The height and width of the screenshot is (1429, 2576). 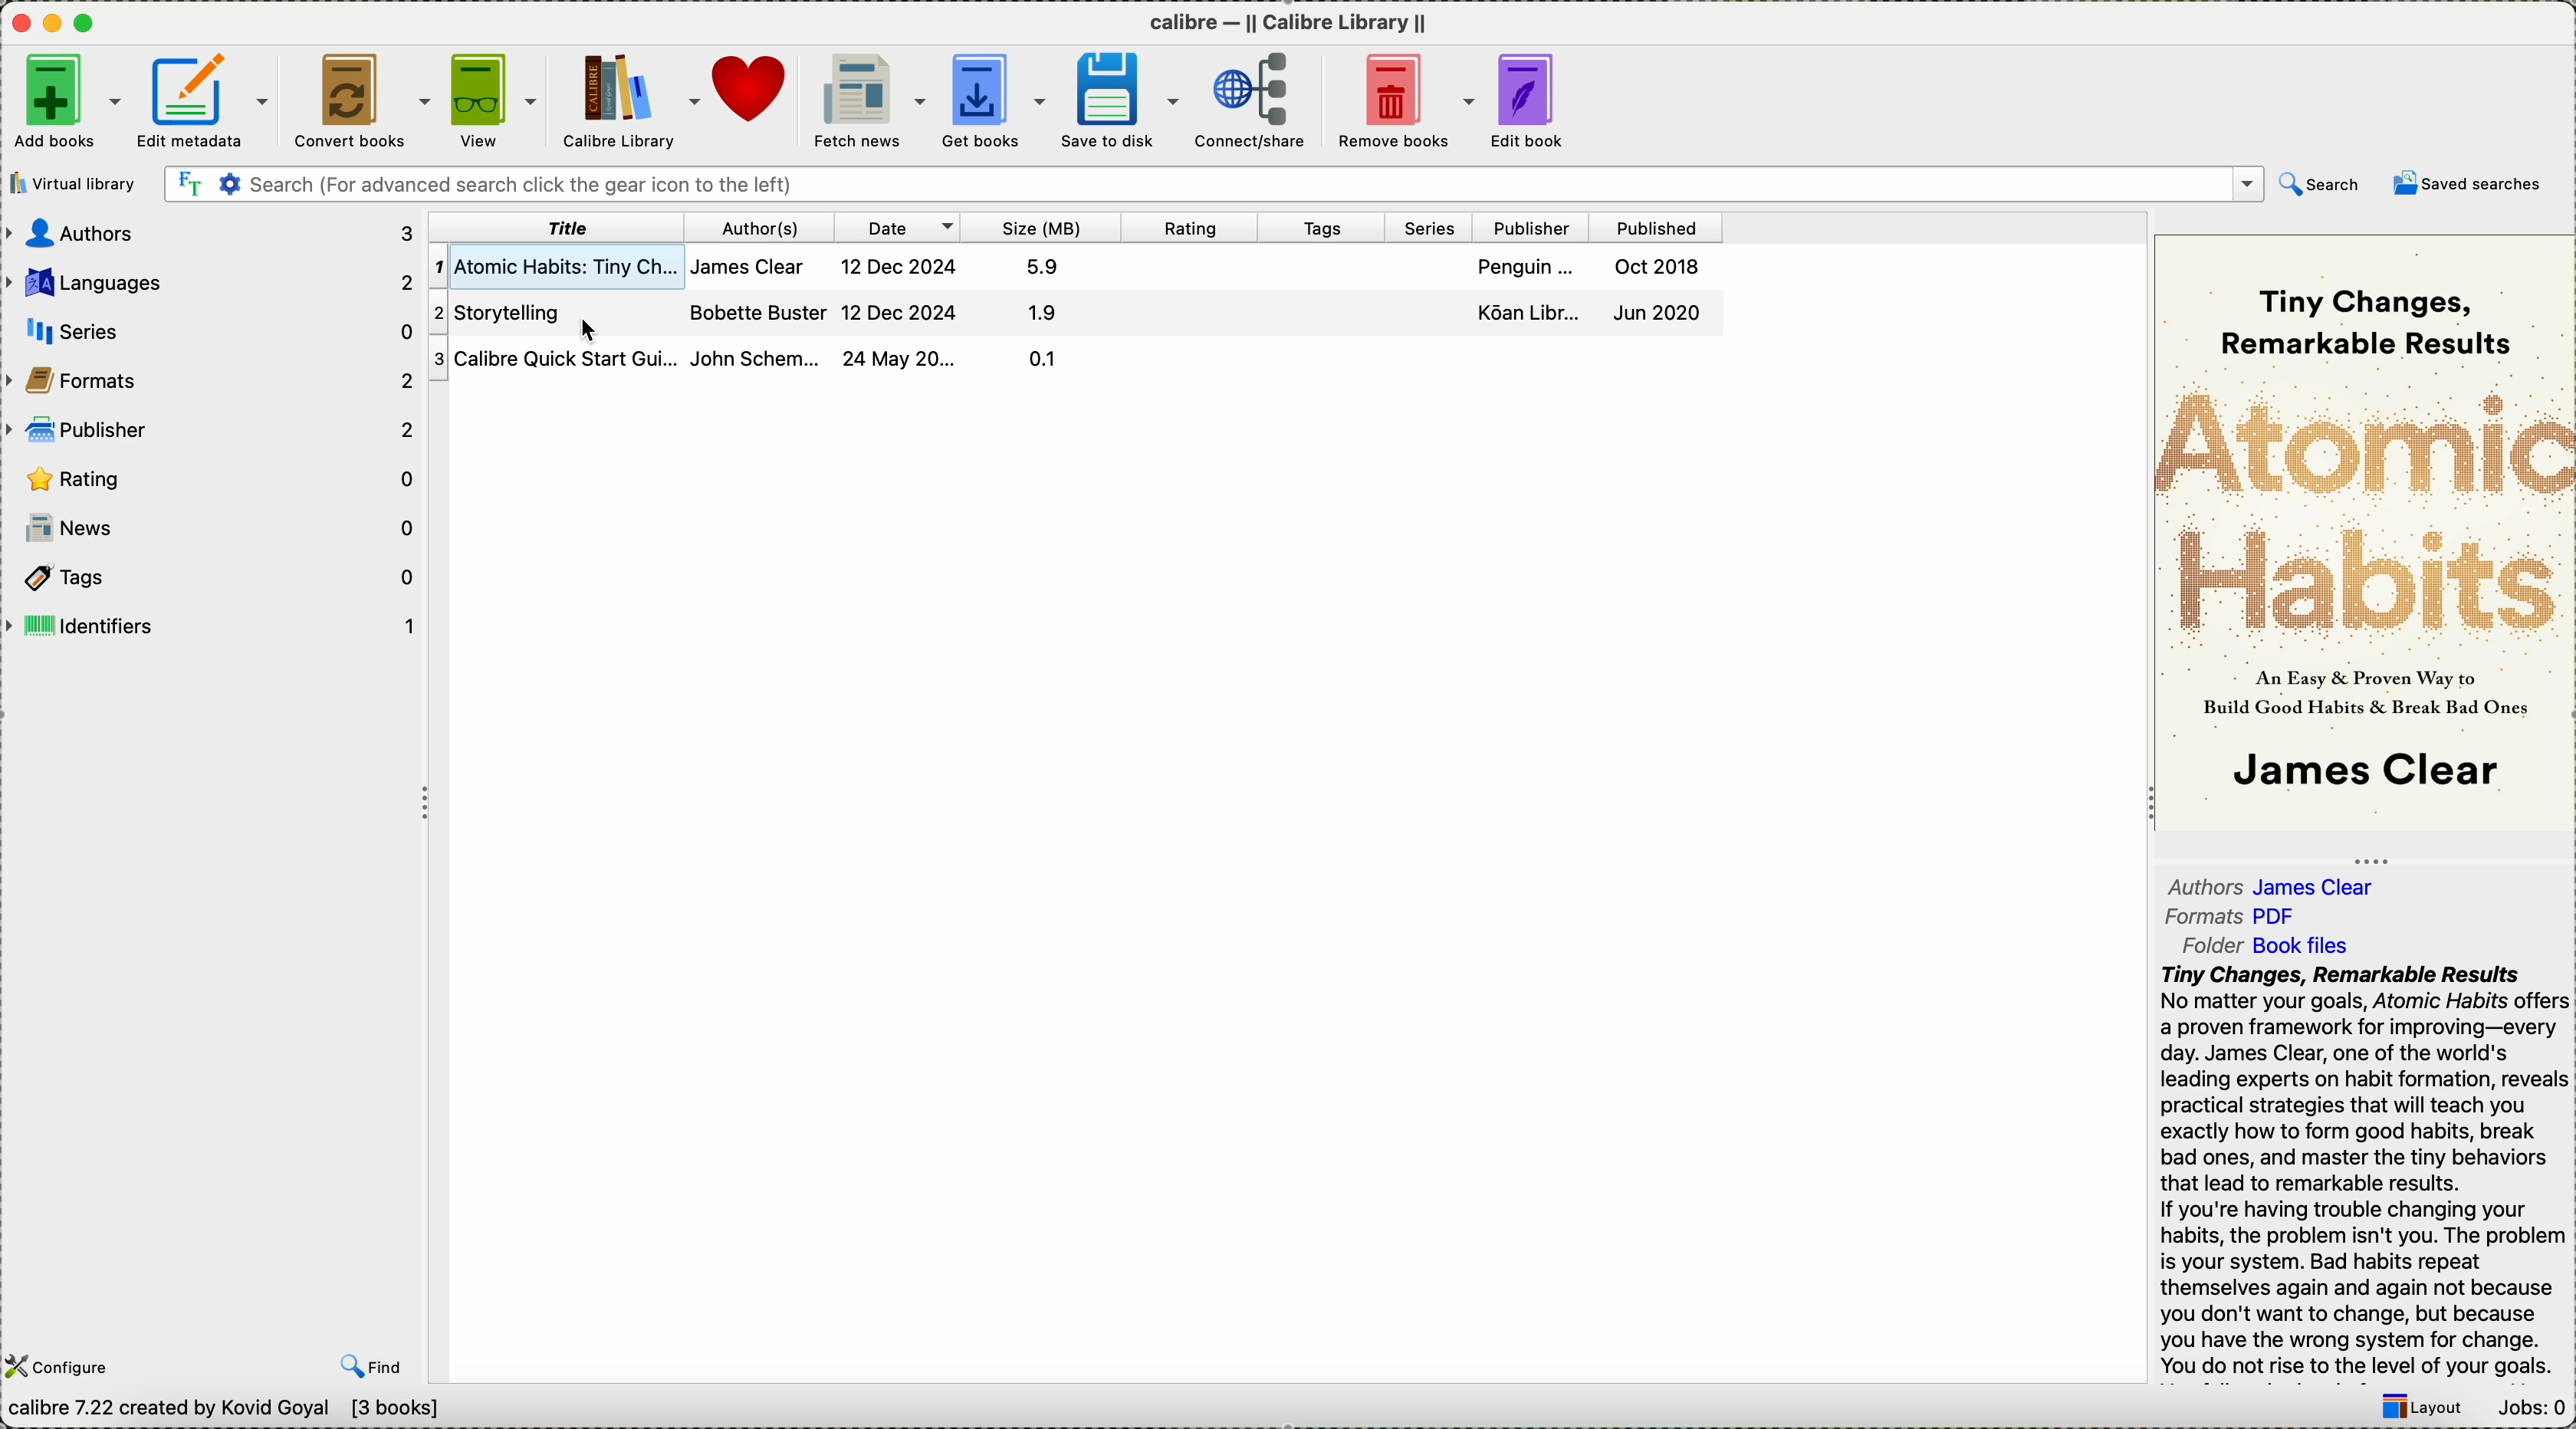 I want to click on calibre library, so click(x=623, y=100).